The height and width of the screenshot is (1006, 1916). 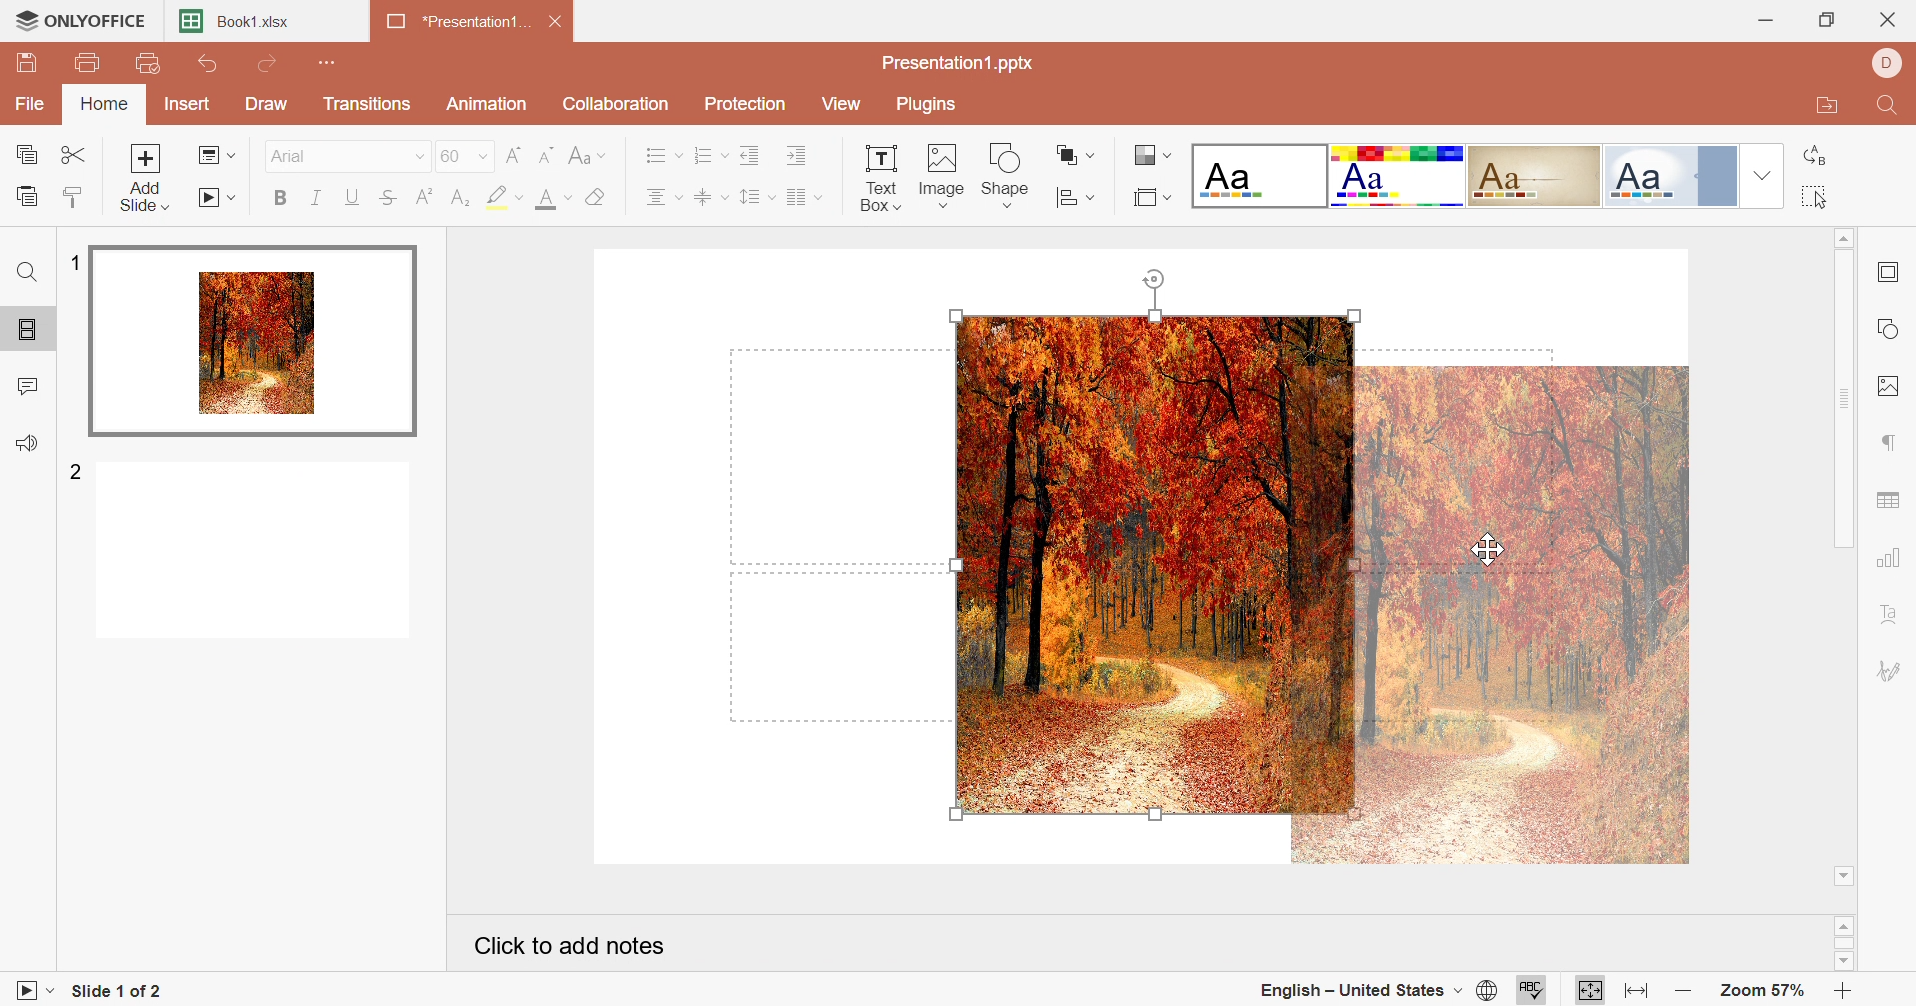 What do you see at coordinates (220, 198) in the screenshot?
I see `Start slideshow` at bounding box center [220, 198].